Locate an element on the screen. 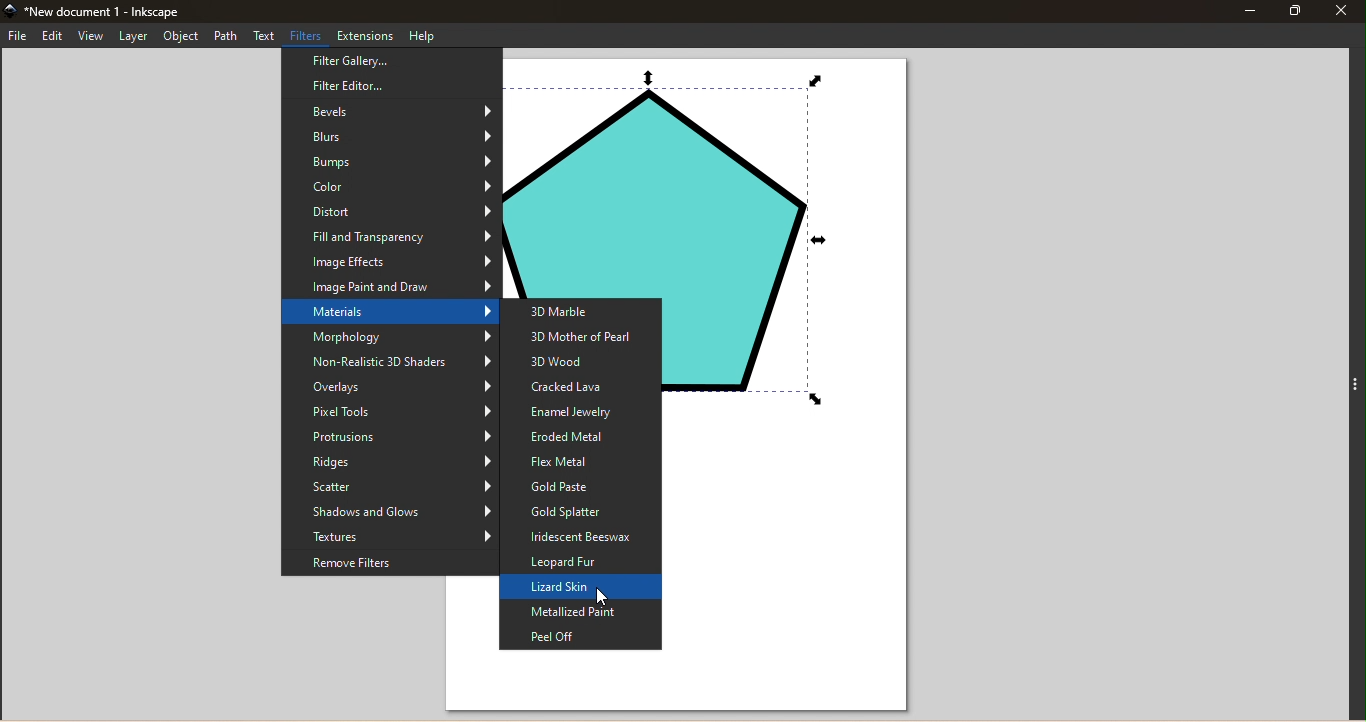  Edit is located at coordinates (51, 36).